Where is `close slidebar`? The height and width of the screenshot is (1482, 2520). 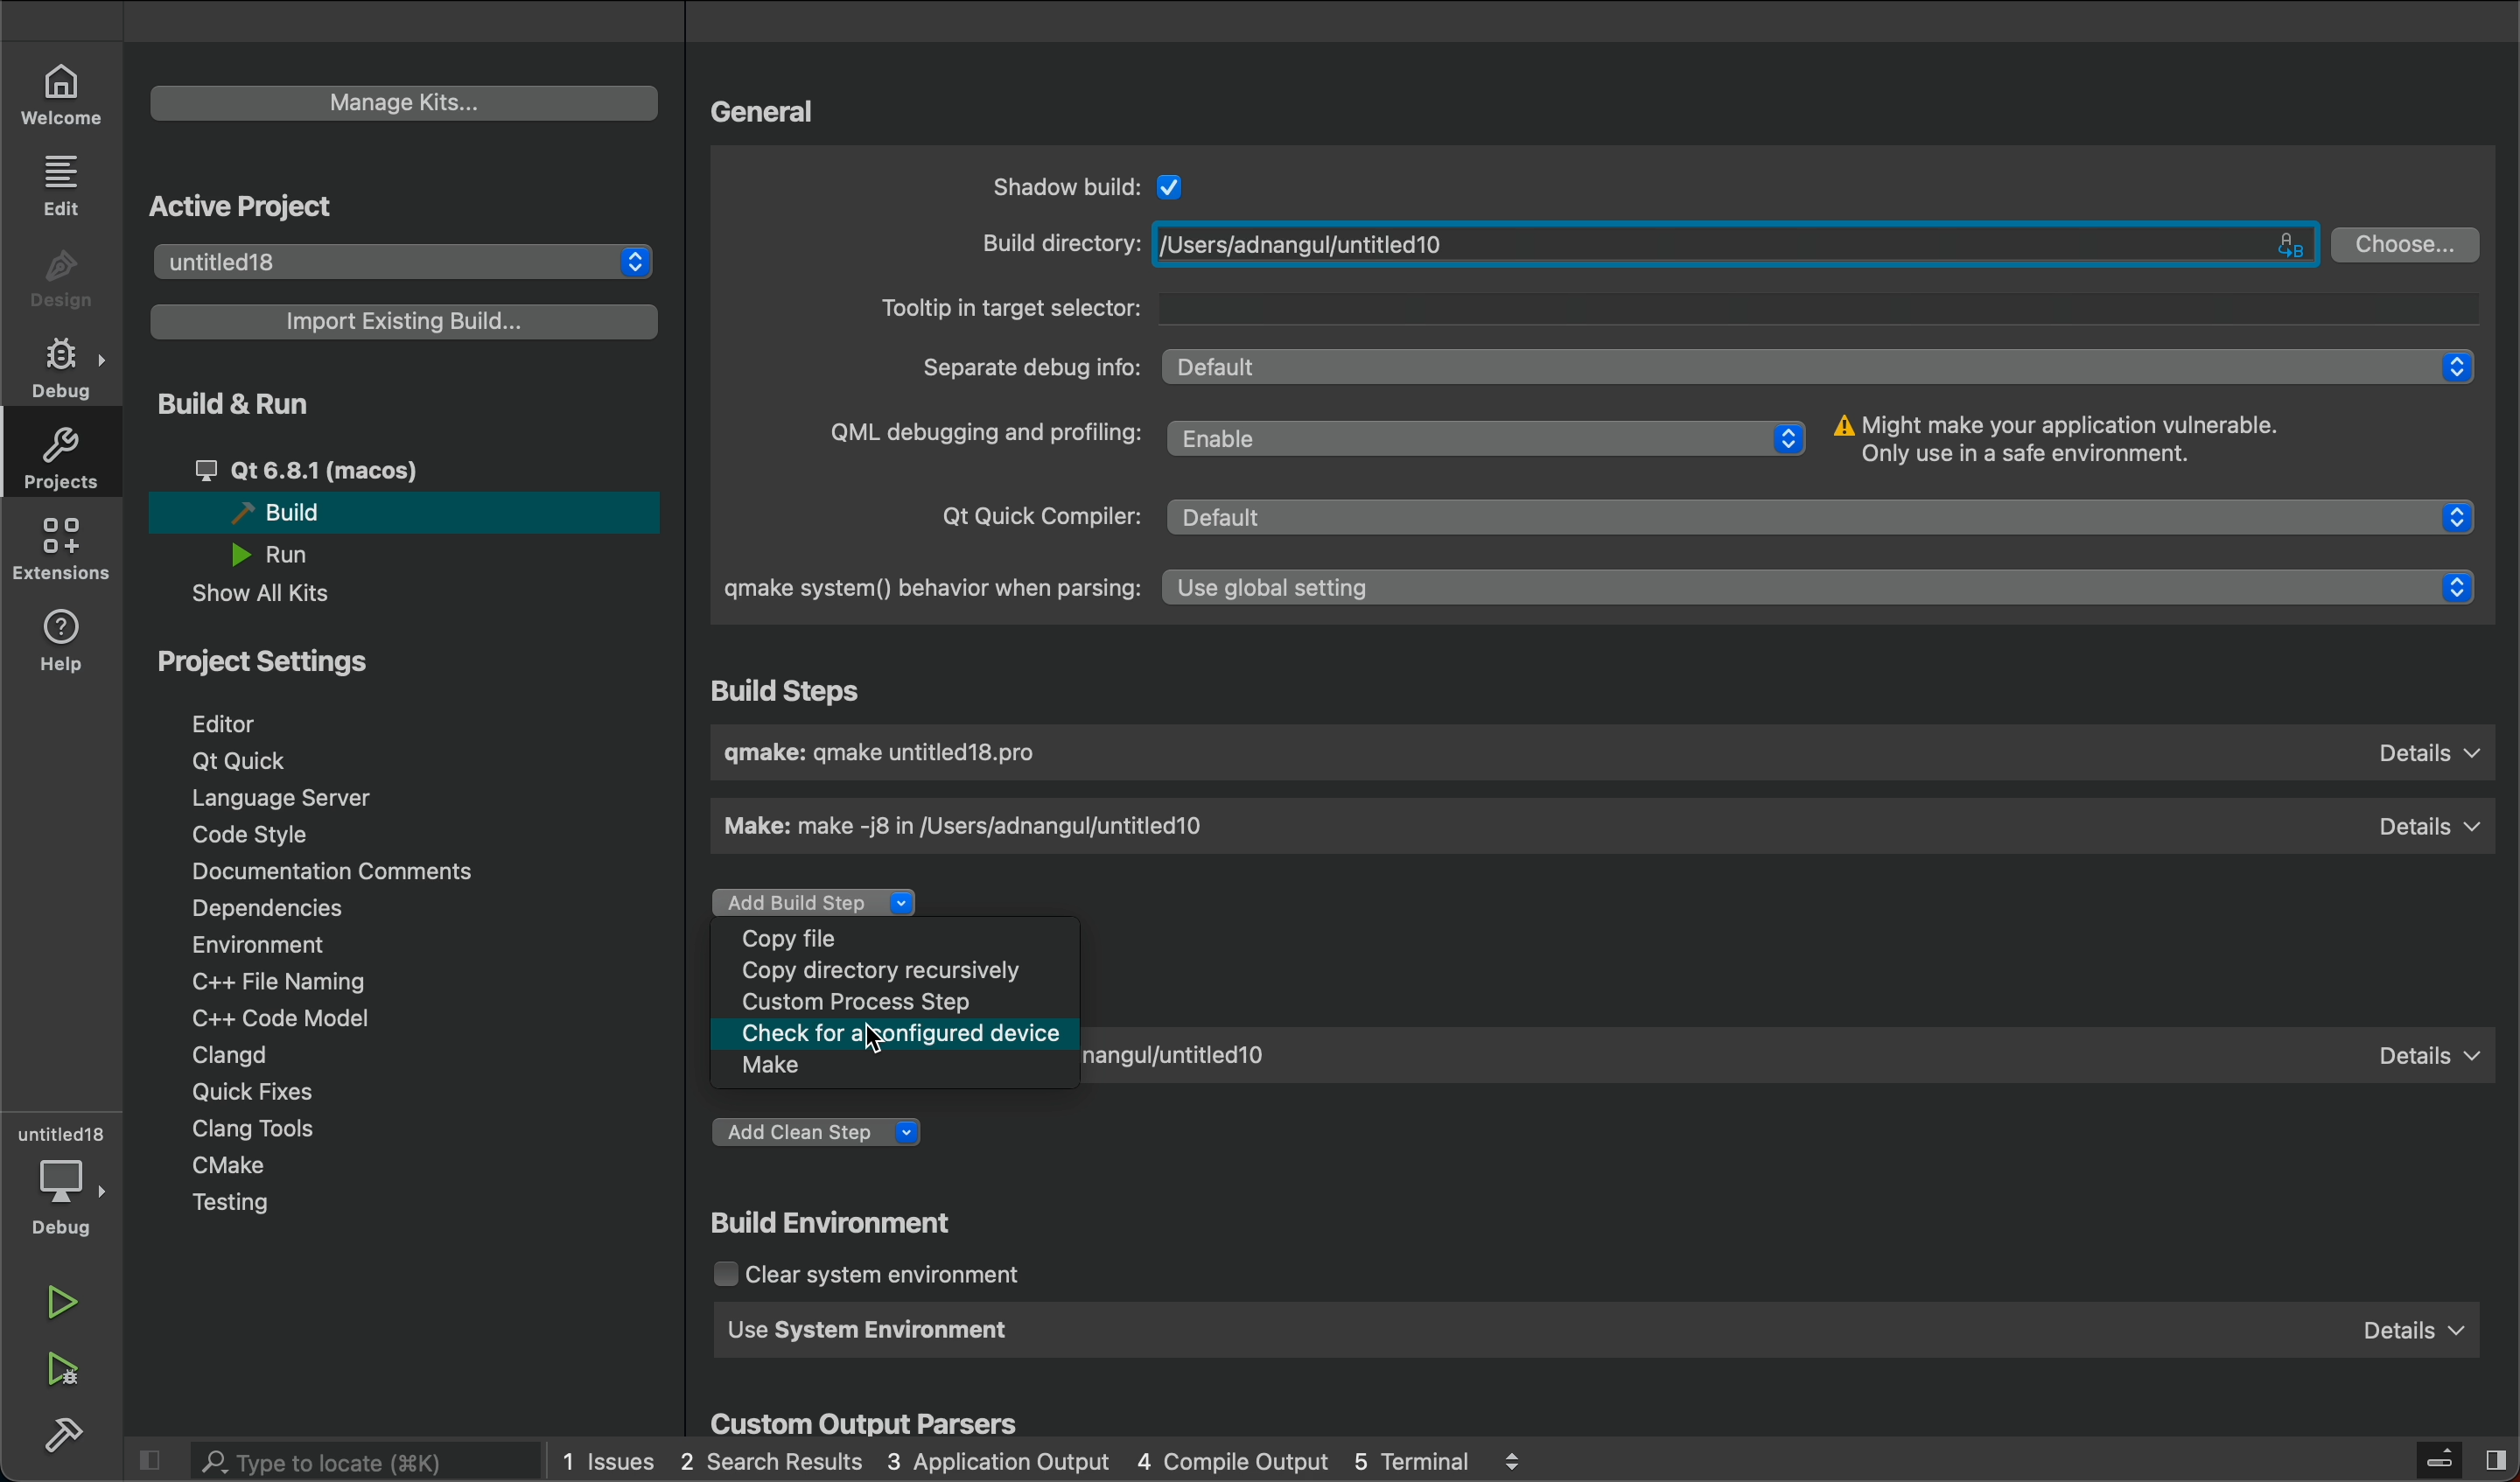 close slidebar is located at coordinates (158, 1459).